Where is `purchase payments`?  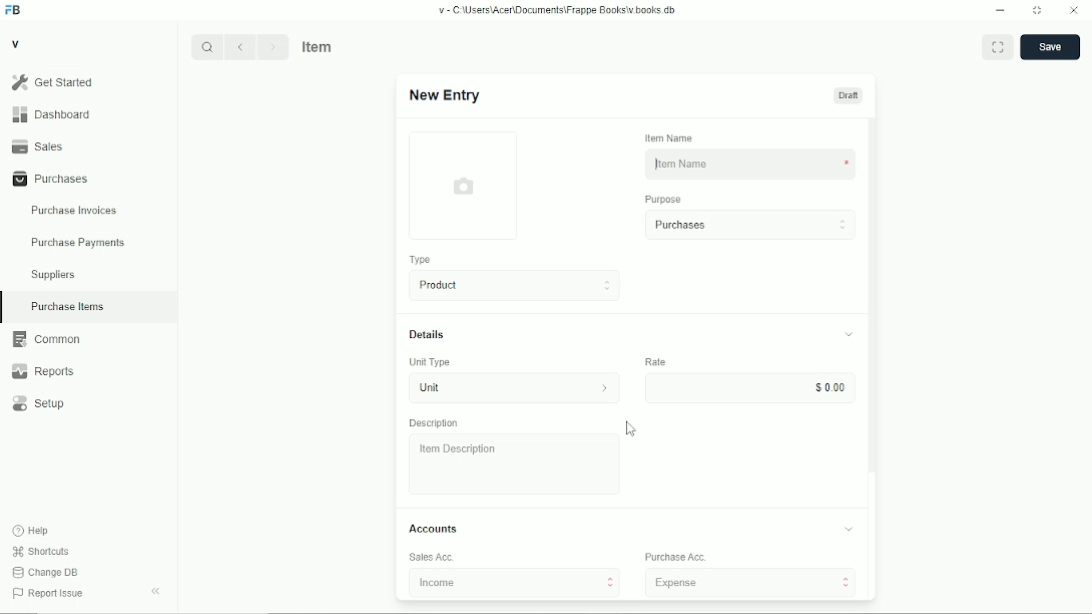
purchase payments is located at coordinates (77, 243).